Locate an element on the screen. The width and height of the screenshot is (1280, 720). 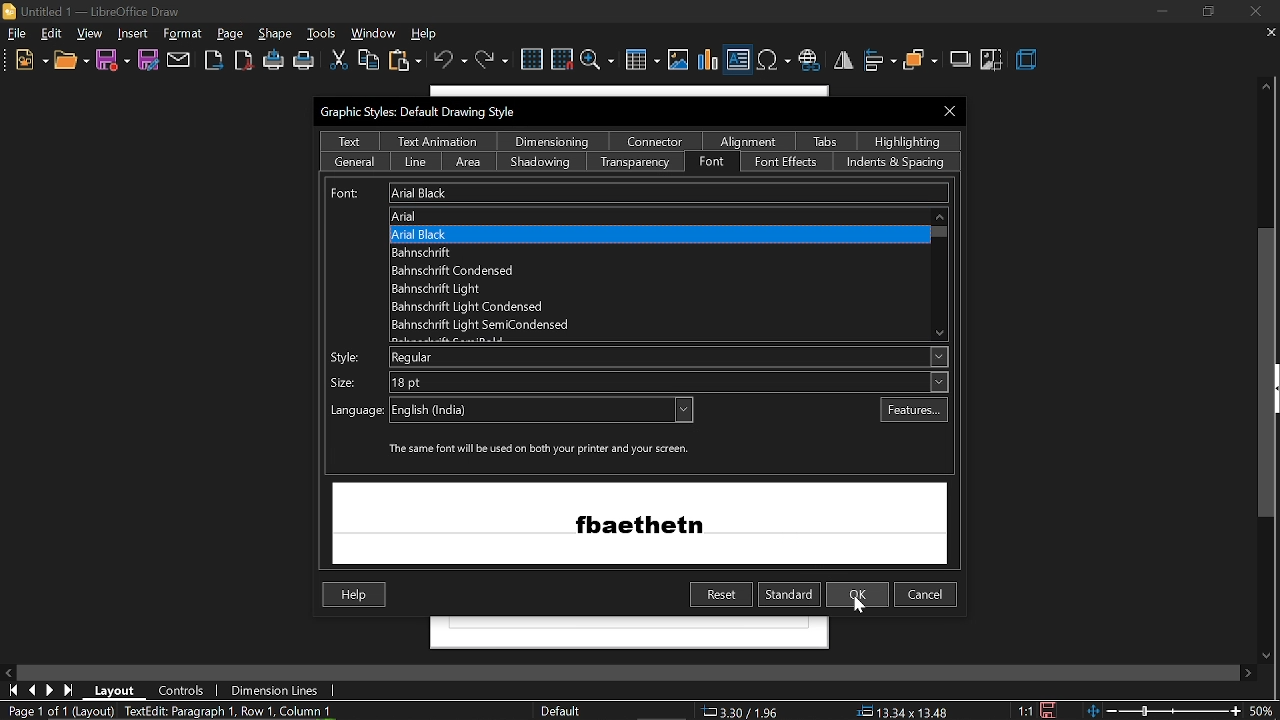
area is located at coordinates (469, 161).